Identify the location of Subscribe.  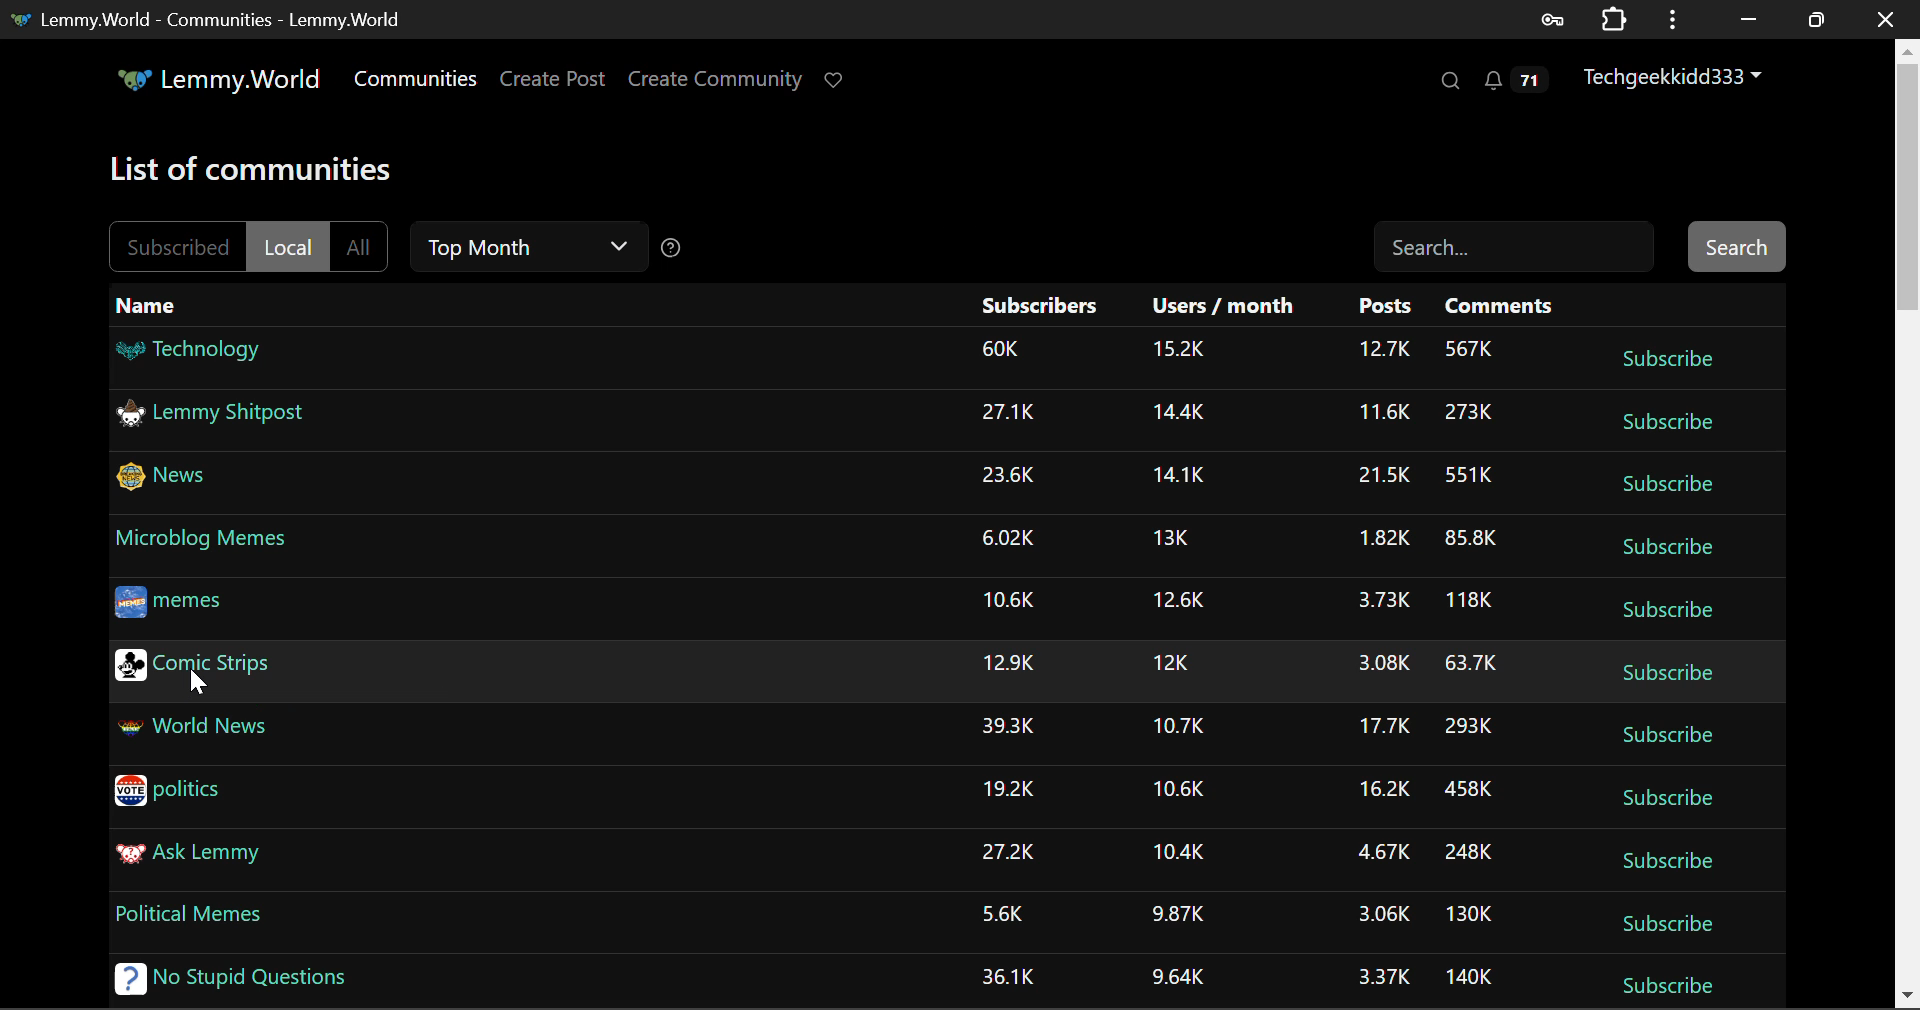
(1669, 923).